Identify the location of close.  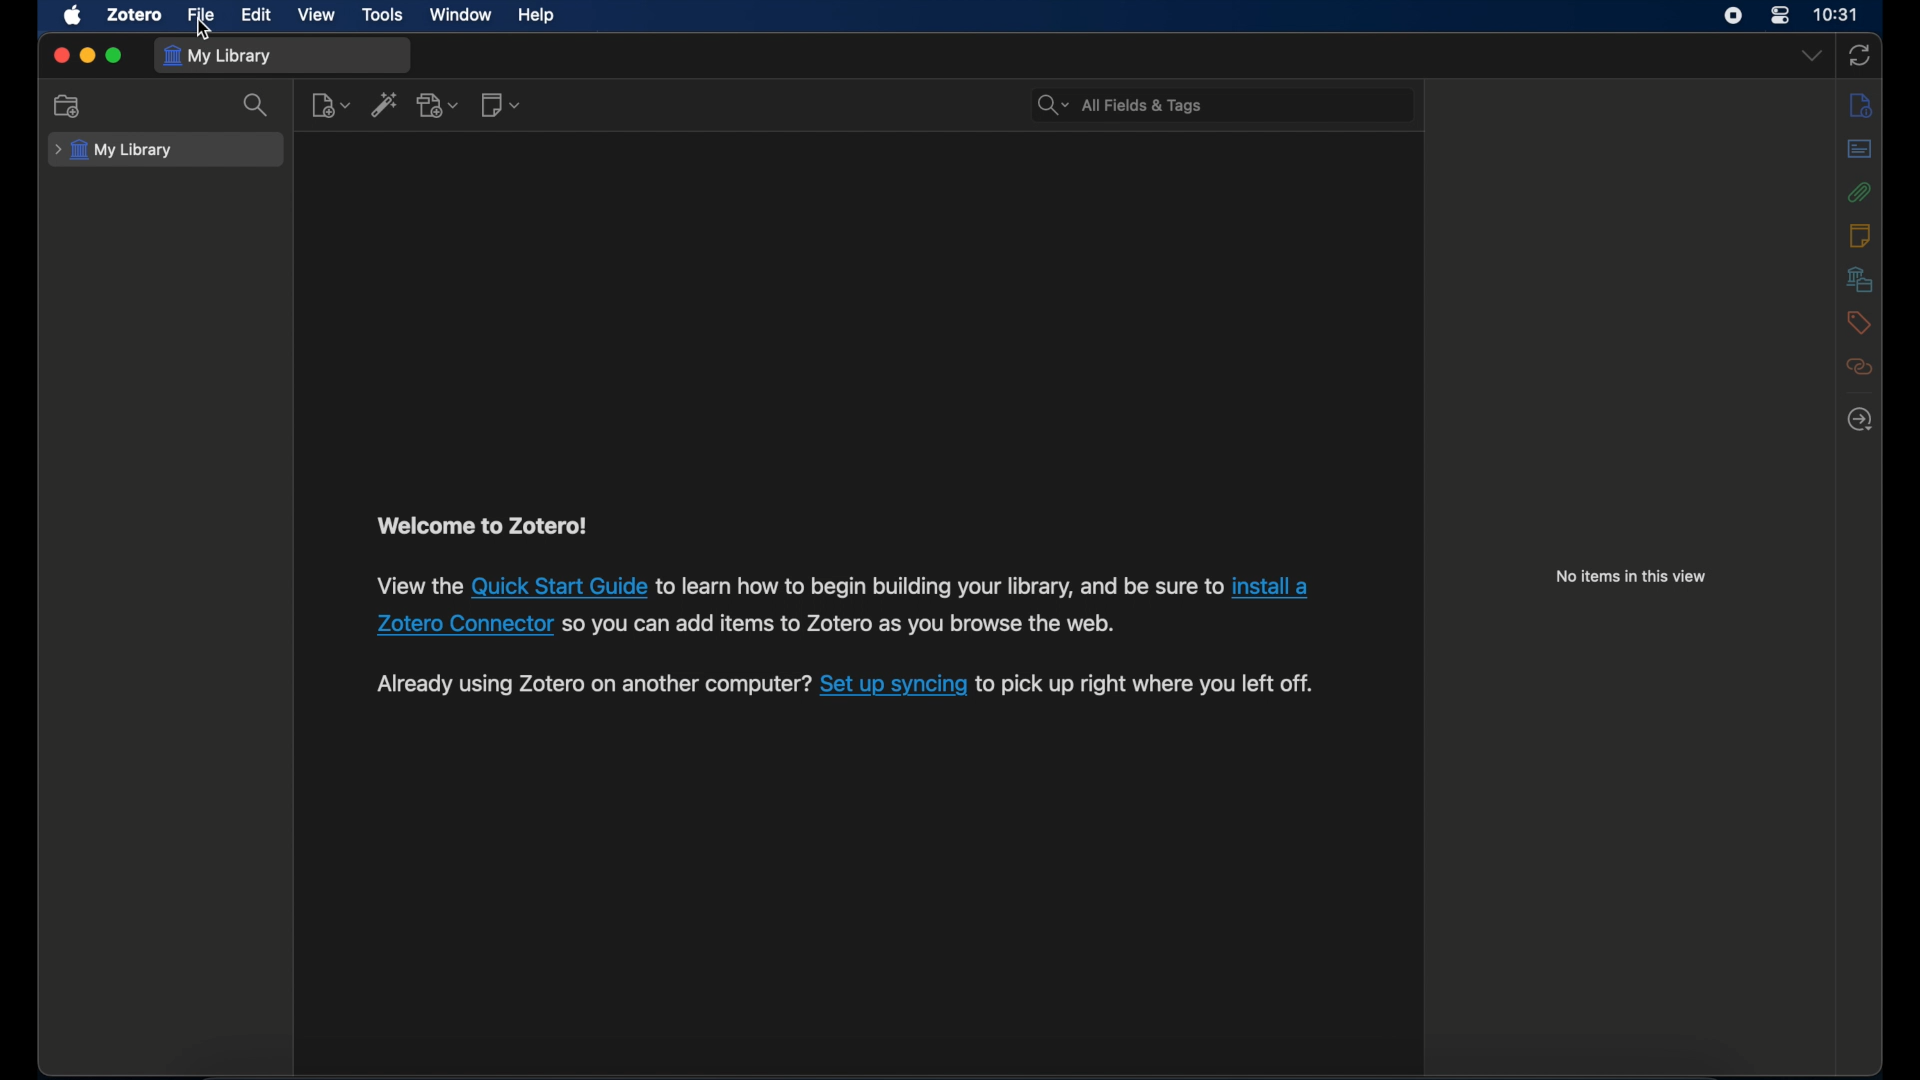
(60, 57).